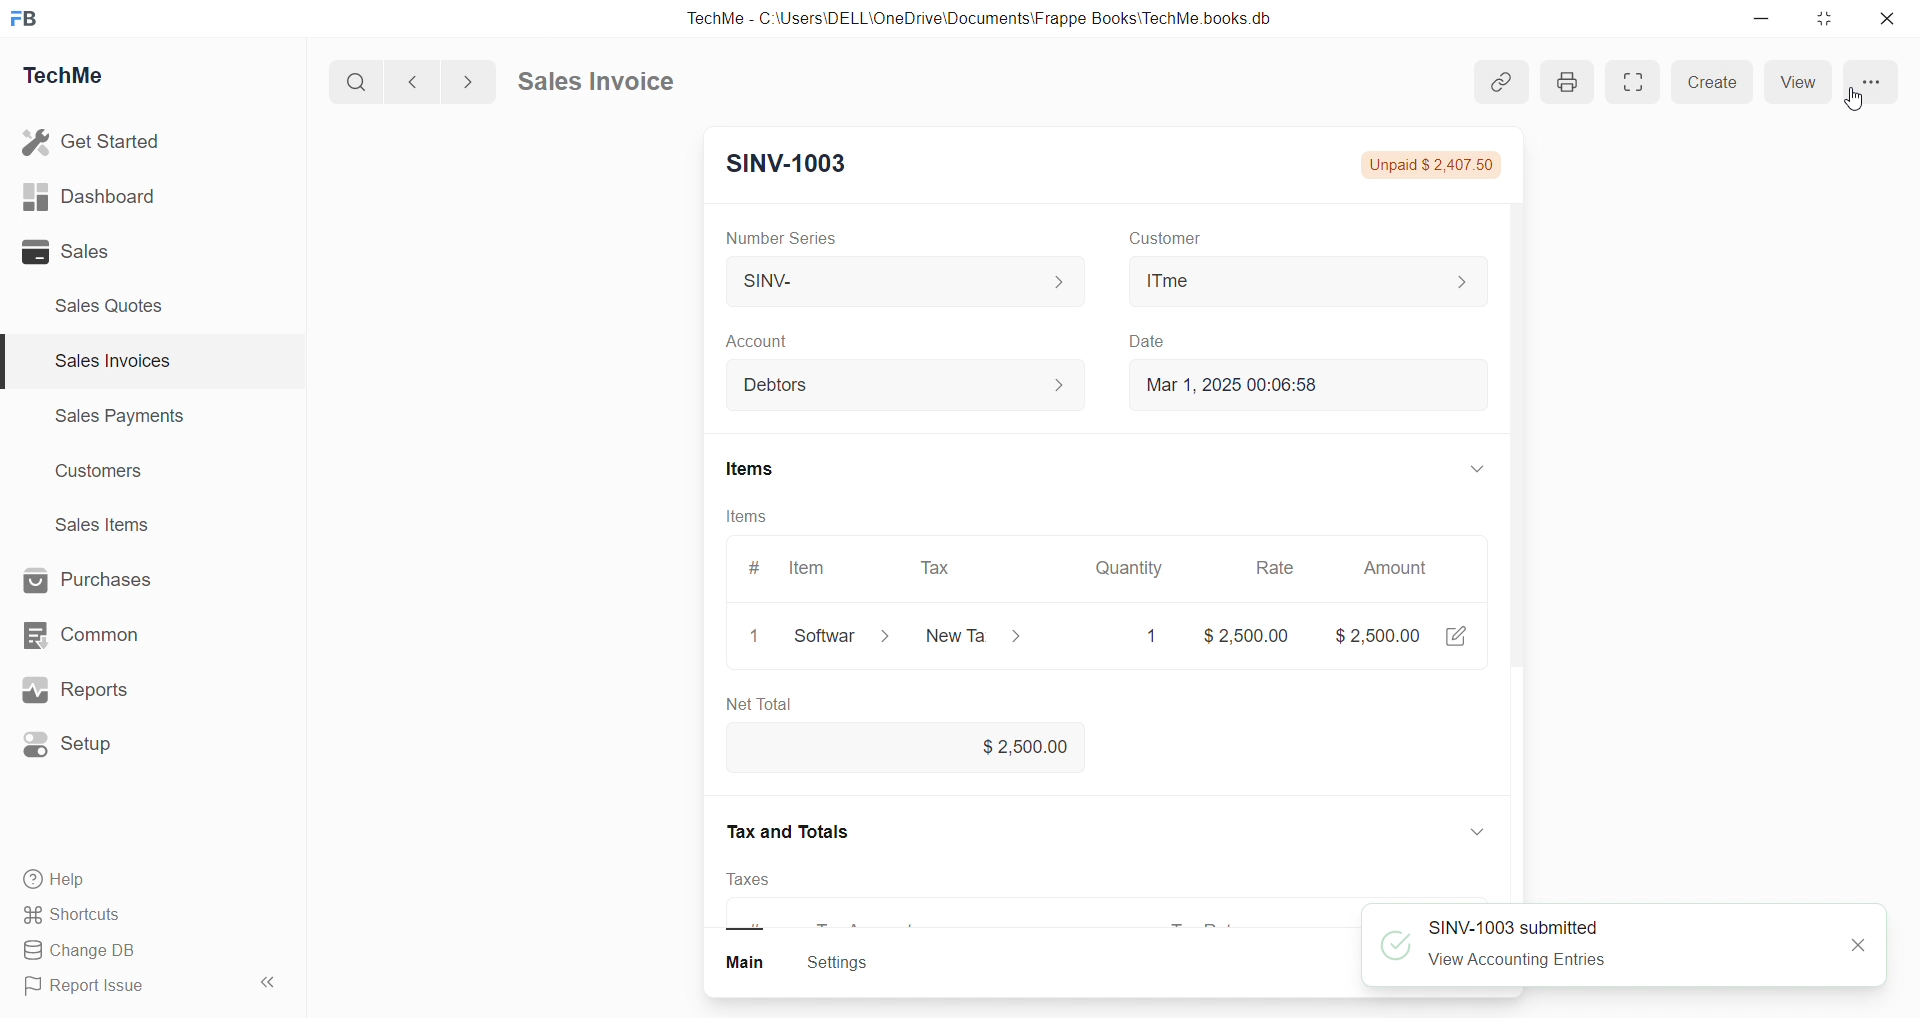  What do you see at coordinates (846, 964) in the screenshot?
I see `Settings` at bounding box center [846, 964].